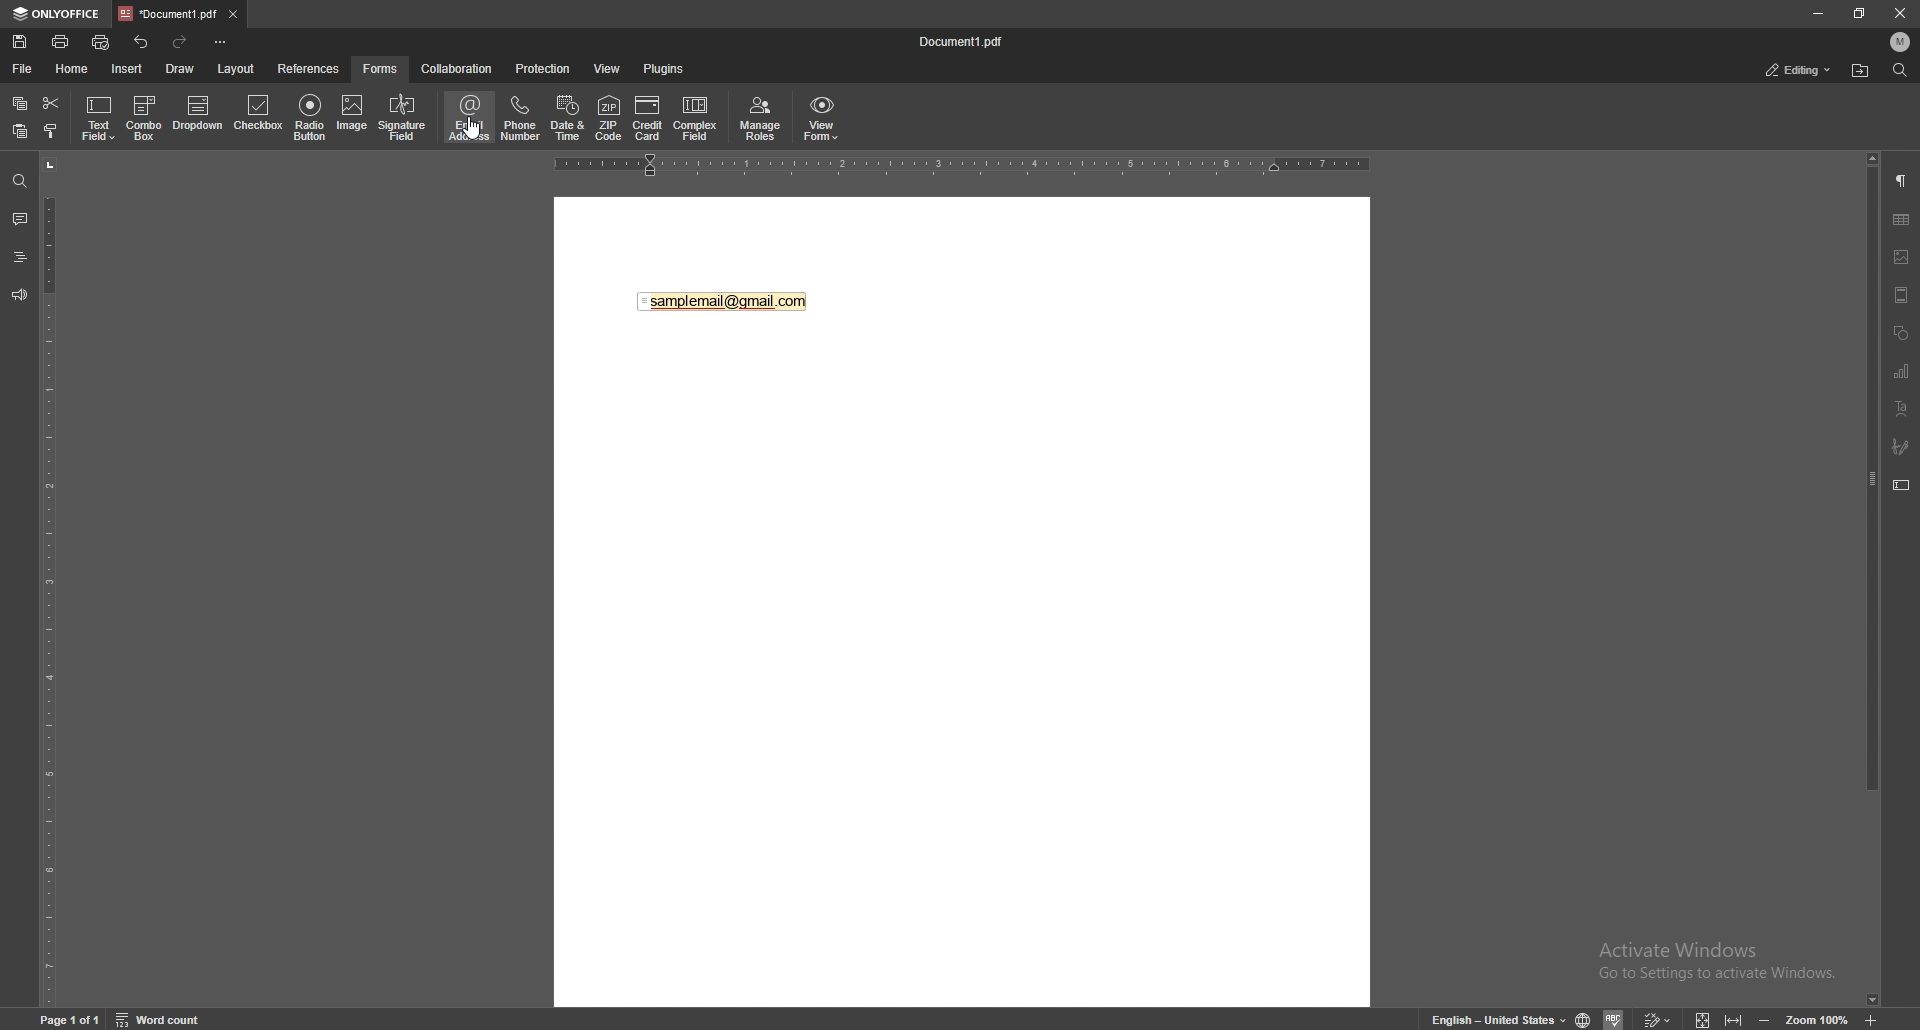  I want to click on zoom, so click(1817, 1018).